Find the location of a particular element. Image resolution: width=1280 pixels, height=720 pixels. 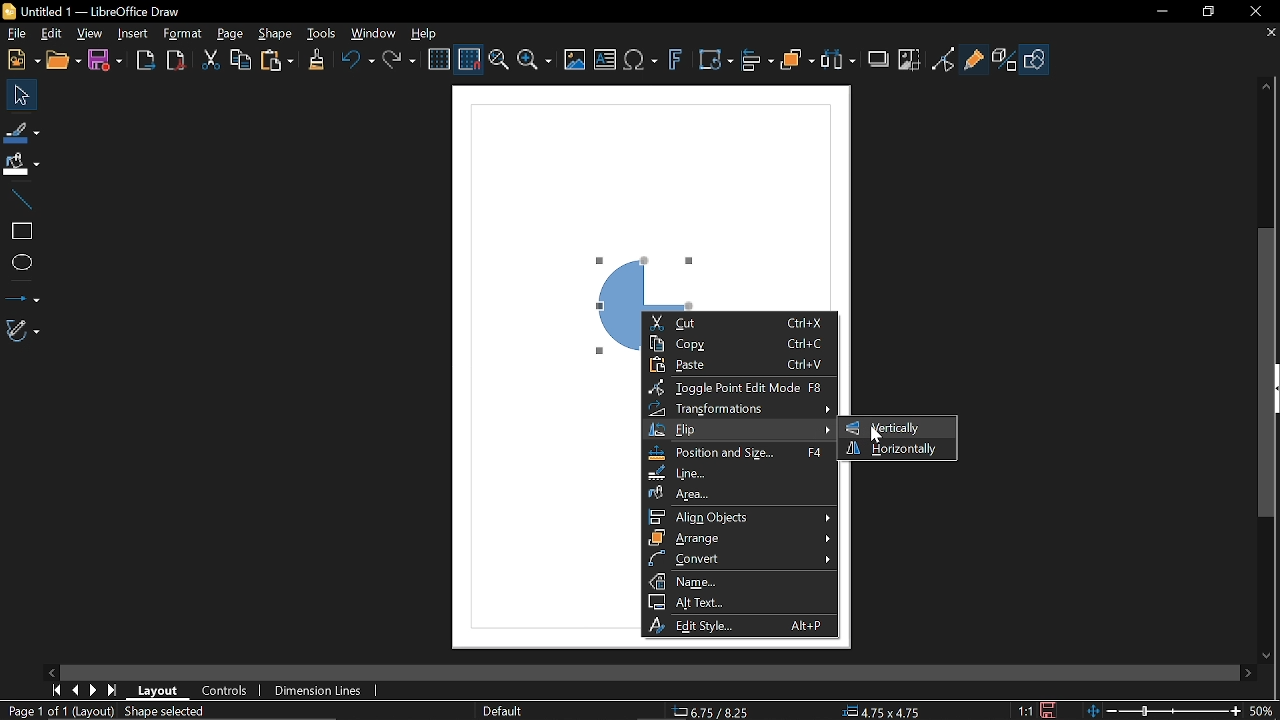

1:1 (Scaling factor) is located at coordinates (1026, 710).